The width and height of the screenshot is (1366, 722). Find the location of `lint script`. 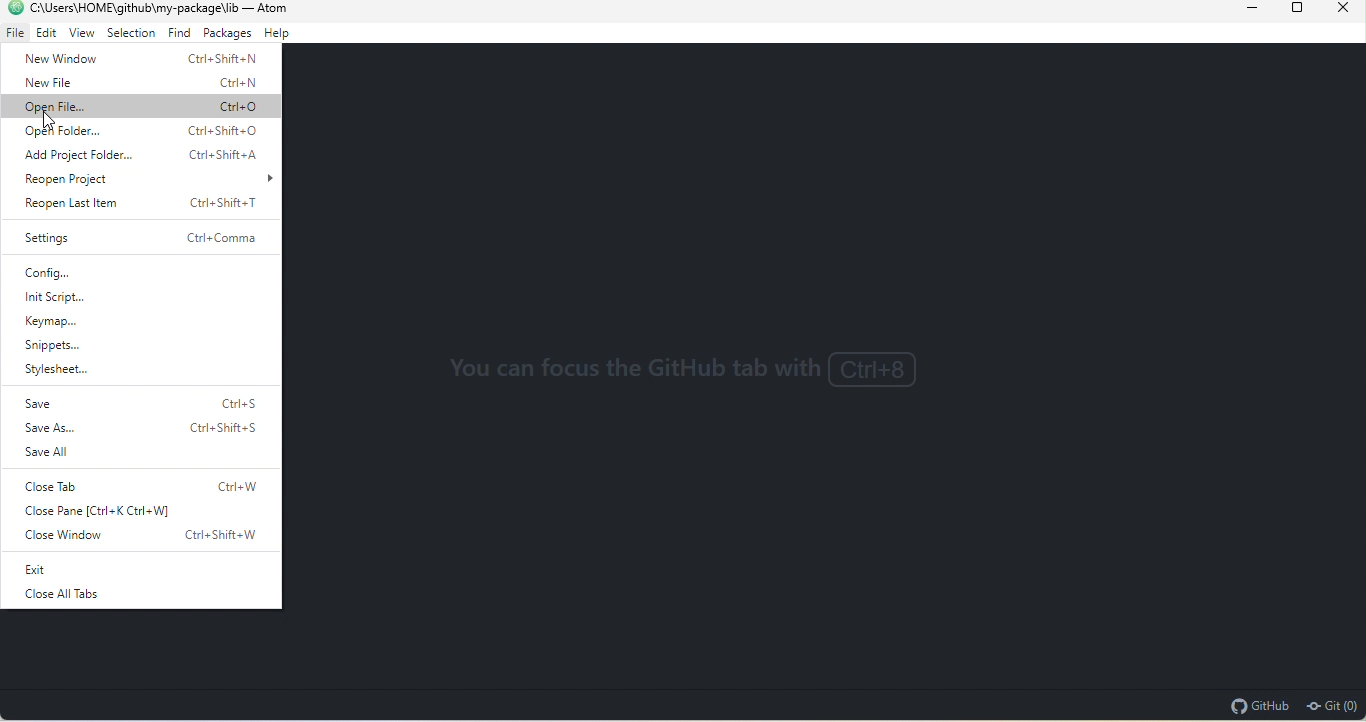

lint script is located at coordinates (63, 298).